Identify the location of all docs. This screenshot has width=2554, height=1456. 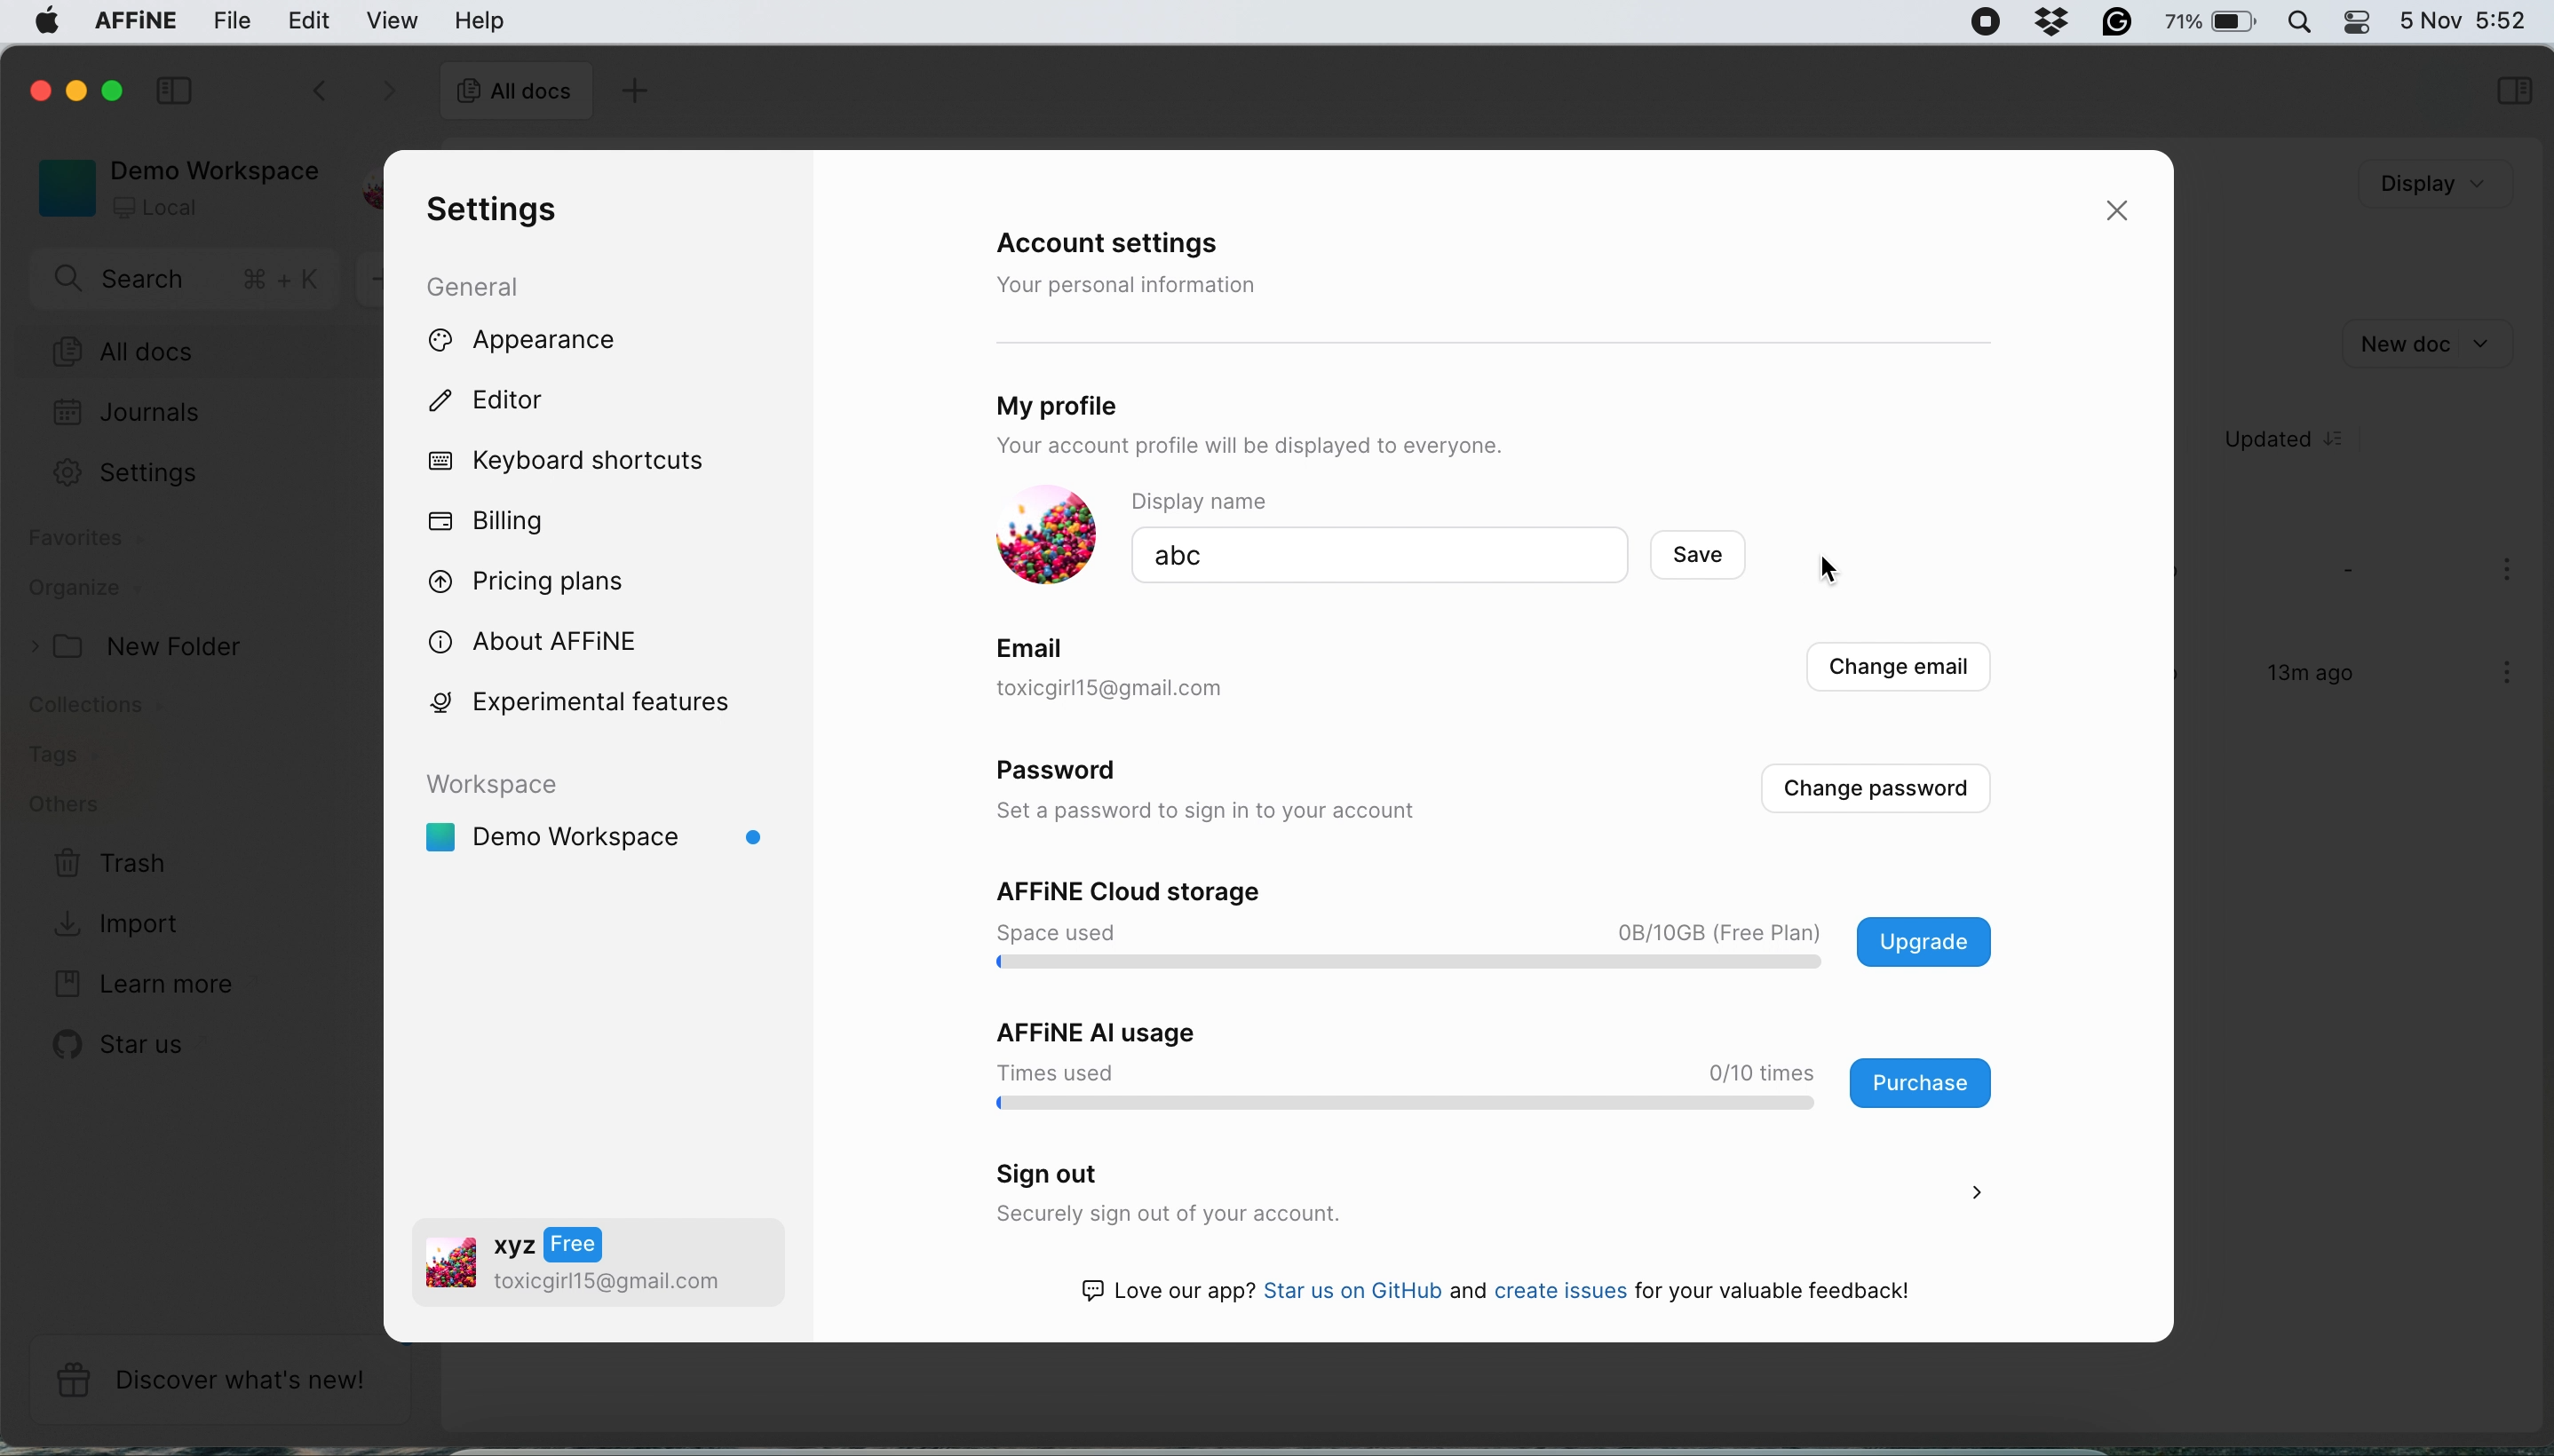
(515, 94).